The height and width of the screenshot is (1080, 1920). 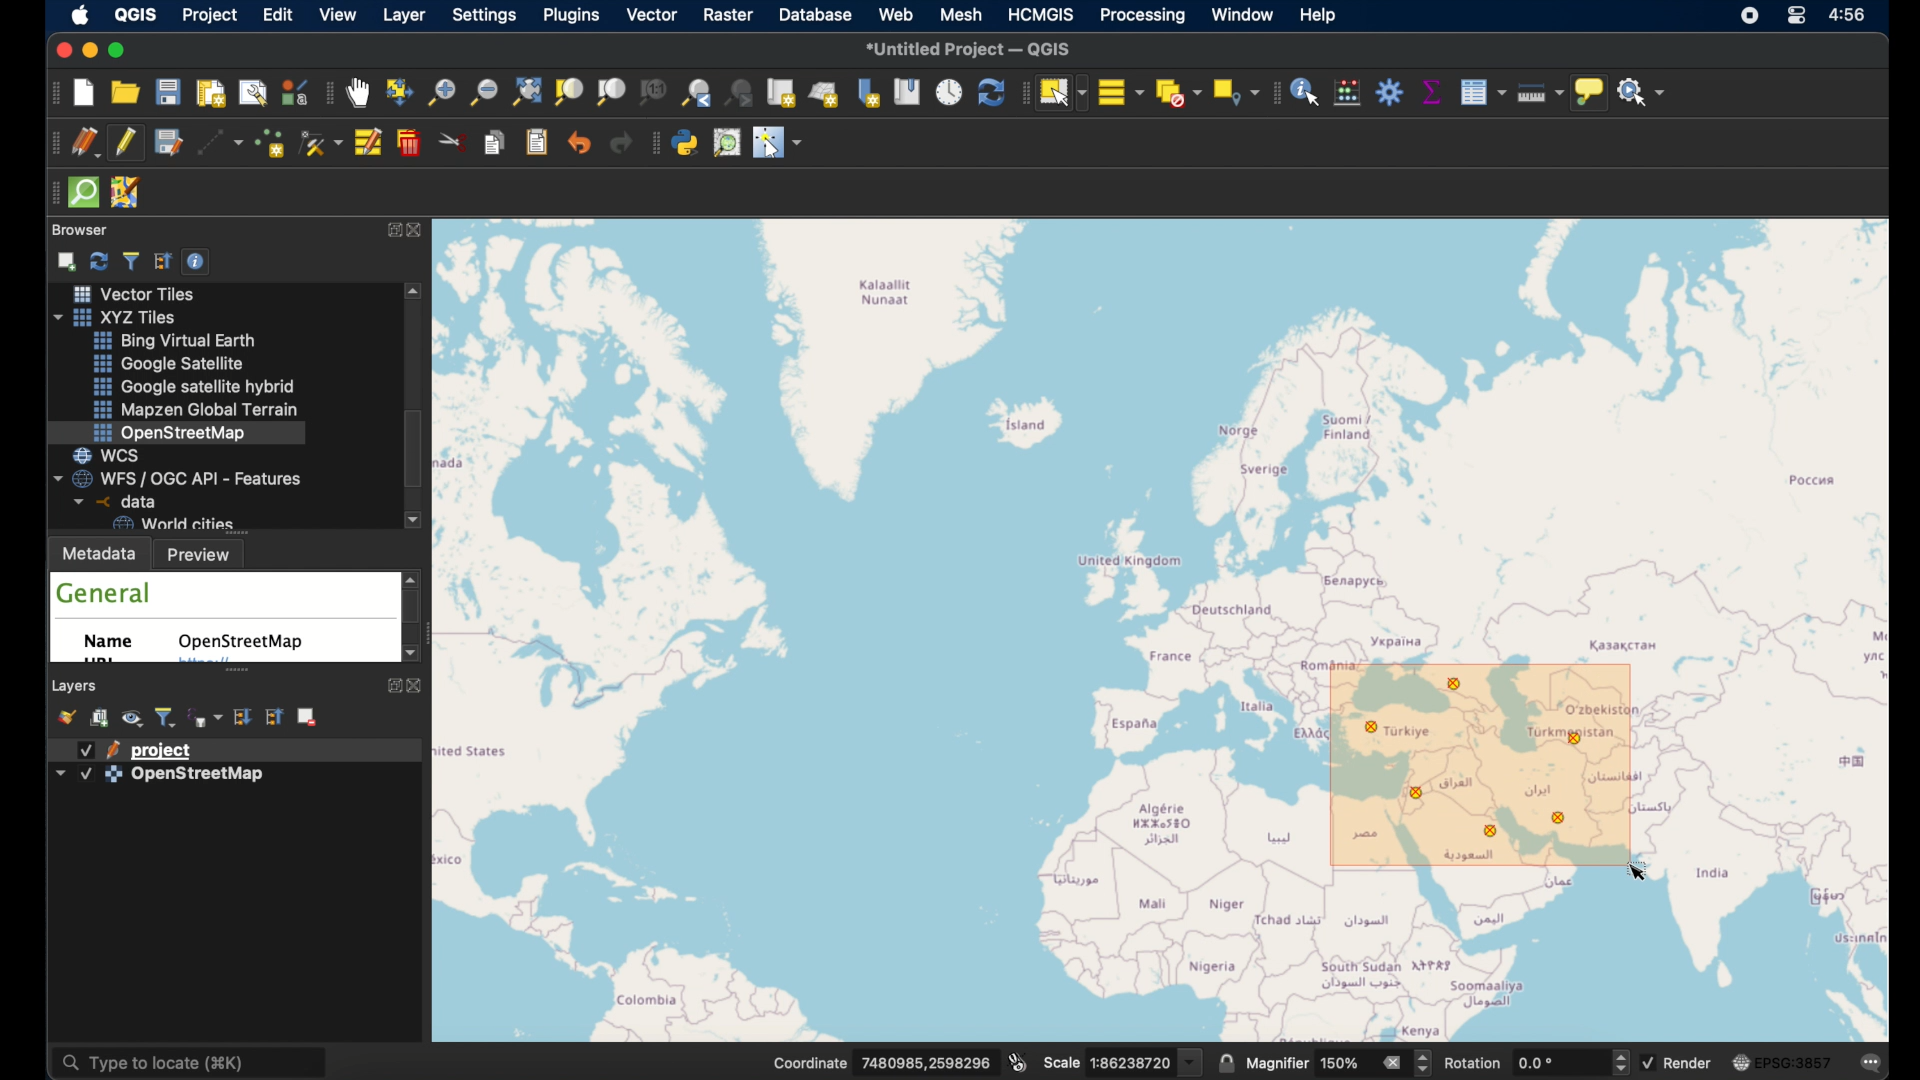 What do you see at coordinates (129, 142) in the screenshot?
I see `toggle editing` at bounding box center [129, 142].